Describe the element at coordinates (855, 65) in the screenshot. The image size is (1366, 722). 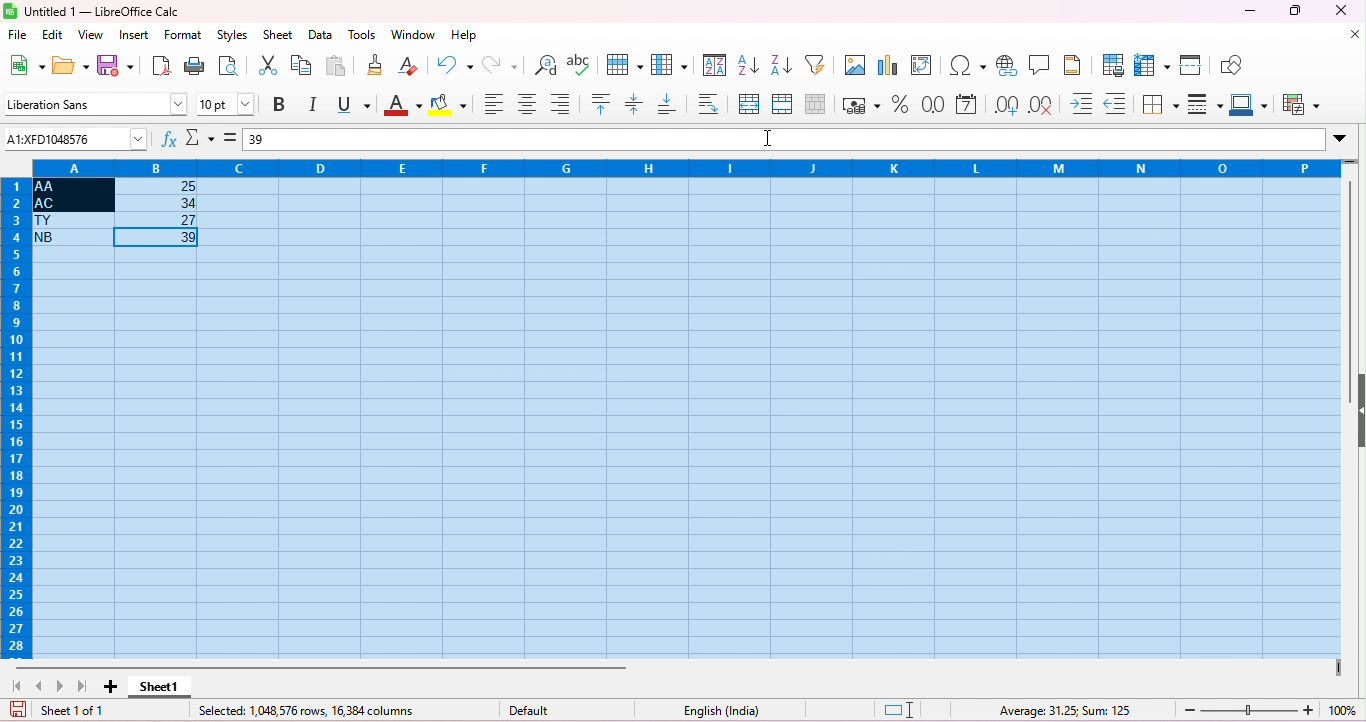
I see `insert image` at that location.